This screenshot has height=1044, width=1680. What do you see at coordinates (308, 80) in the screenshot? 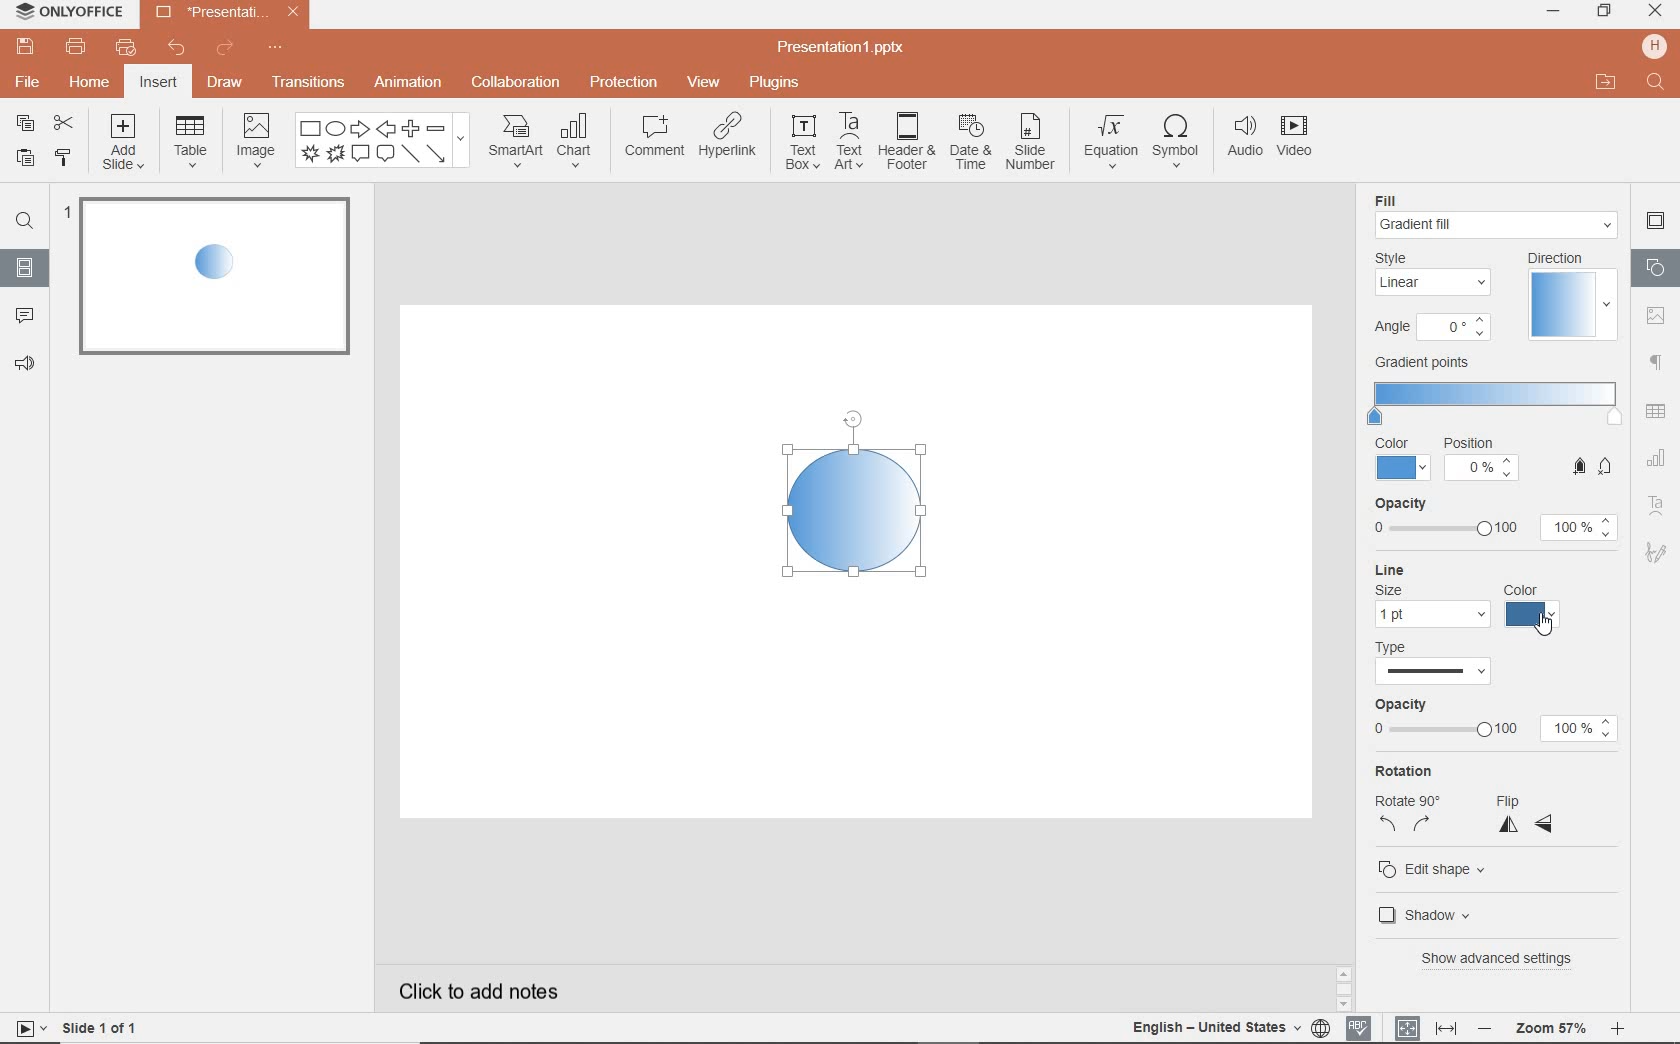
I see `transitions` at bounding box center [308, 80].